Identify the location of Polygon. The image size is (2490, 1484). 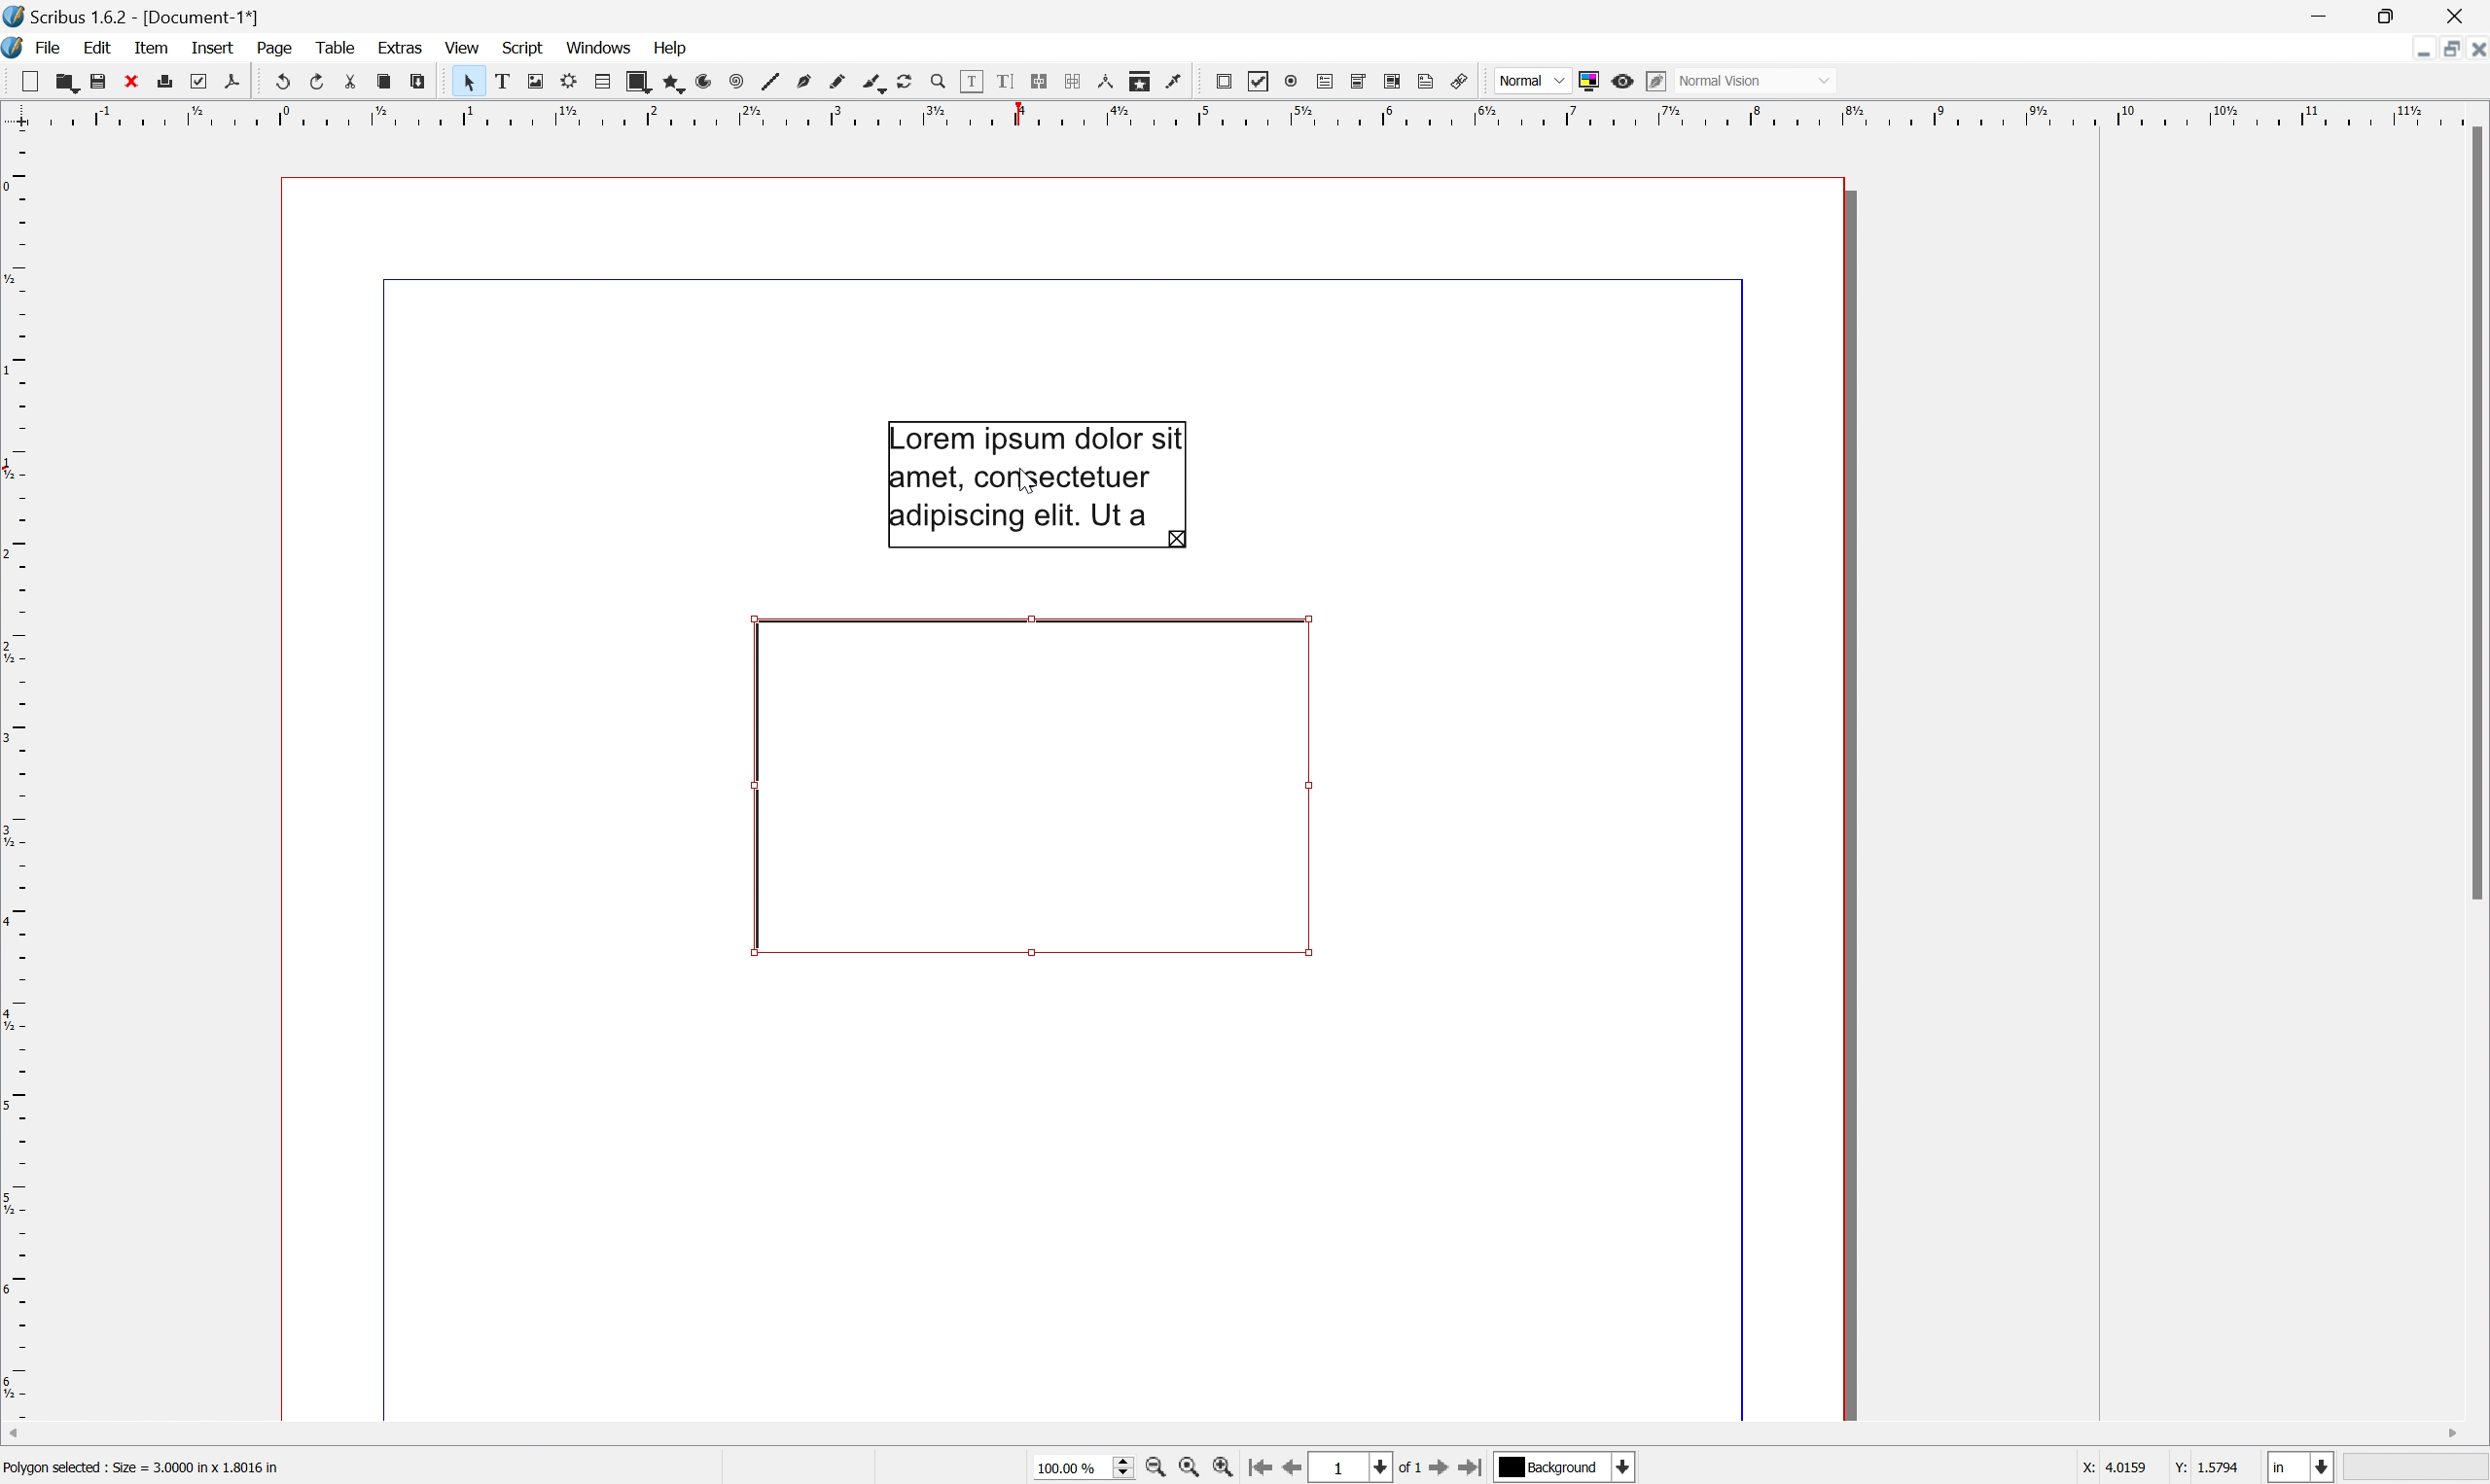
(671, 77).